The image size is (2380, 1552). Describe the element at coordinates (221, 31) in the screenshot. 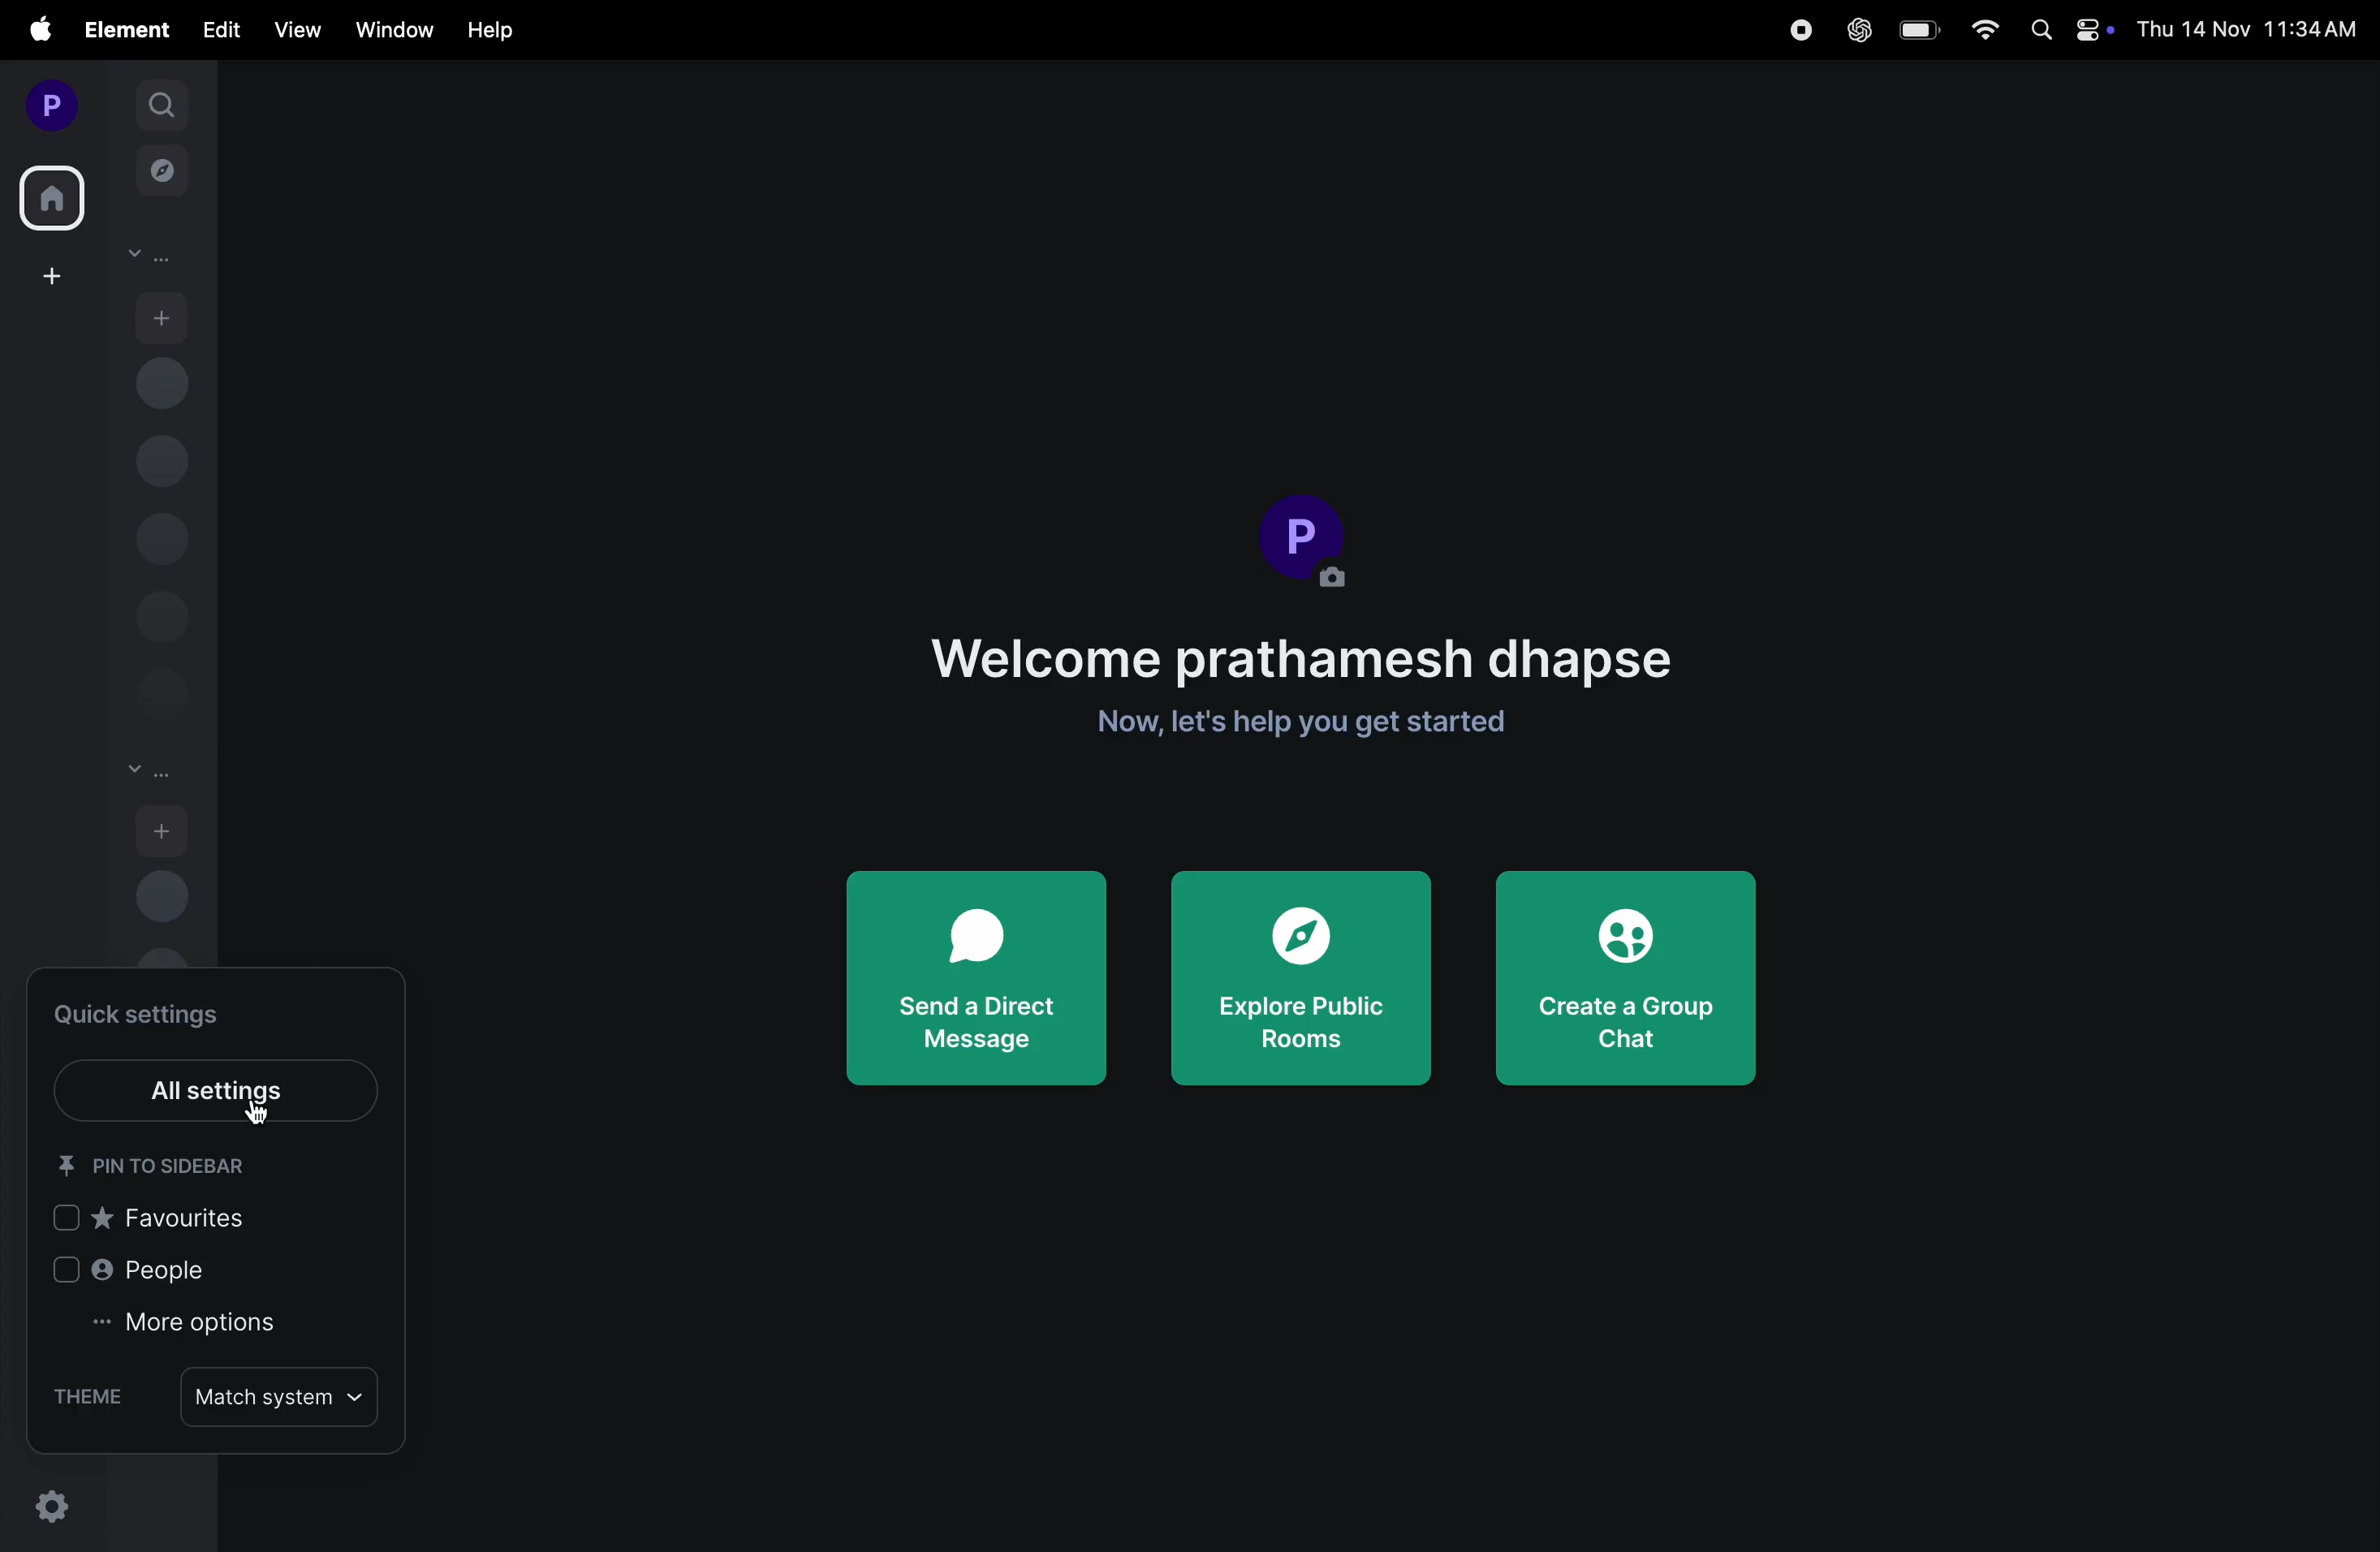

I see `edit` at that location.